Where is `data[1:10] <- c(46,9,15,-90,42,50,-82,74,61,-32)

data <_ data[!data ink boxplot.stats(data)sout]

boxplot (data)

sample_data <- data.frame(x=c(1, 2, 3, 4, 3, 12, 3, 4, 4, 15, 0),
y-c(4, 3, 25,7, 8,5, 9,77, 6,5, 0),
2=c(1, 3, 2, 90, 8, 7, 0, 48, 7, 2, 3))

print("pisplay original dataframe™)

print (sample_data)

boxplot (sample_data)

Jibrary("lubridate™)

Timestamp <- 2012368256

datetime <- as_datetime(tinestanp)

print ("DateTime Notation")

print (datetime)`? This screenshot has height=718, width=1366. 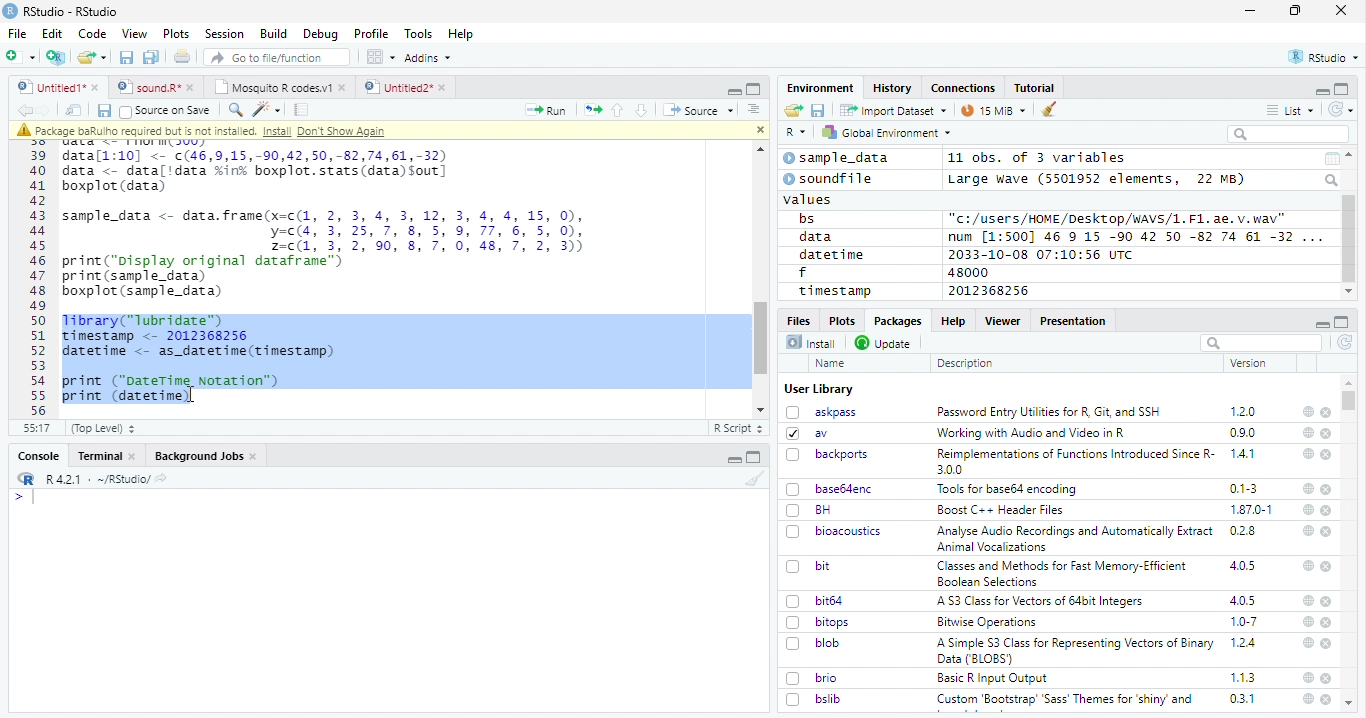
data[1:10] <- c(46,9,15,-90,42,50,-82,74,61,-32)

data <_ data[!data ink boxplot.stats(data)sout]

boxplot (data)

sample_data <- data.frame(x=c(1, 2, 3, 4, 3, 12, 3, 4, 4, 15, 0),
y-c(4, 3, 25,7, 8,5, 9,77, 6,5, 0),
2=c(1, 3, 2, 90, 8, 7, 0, 48, 7, 2, 3))

print("pisplay original dataframe™)

print (sample_data)

boxplot (sample_data)

Jibrary("lubridate™)

Timestamp <- 2012368256

datetime <- as_datetime(tinestanp)

print ("DateTime Notation")

print (datetime) is located at coordinates (333, 276).